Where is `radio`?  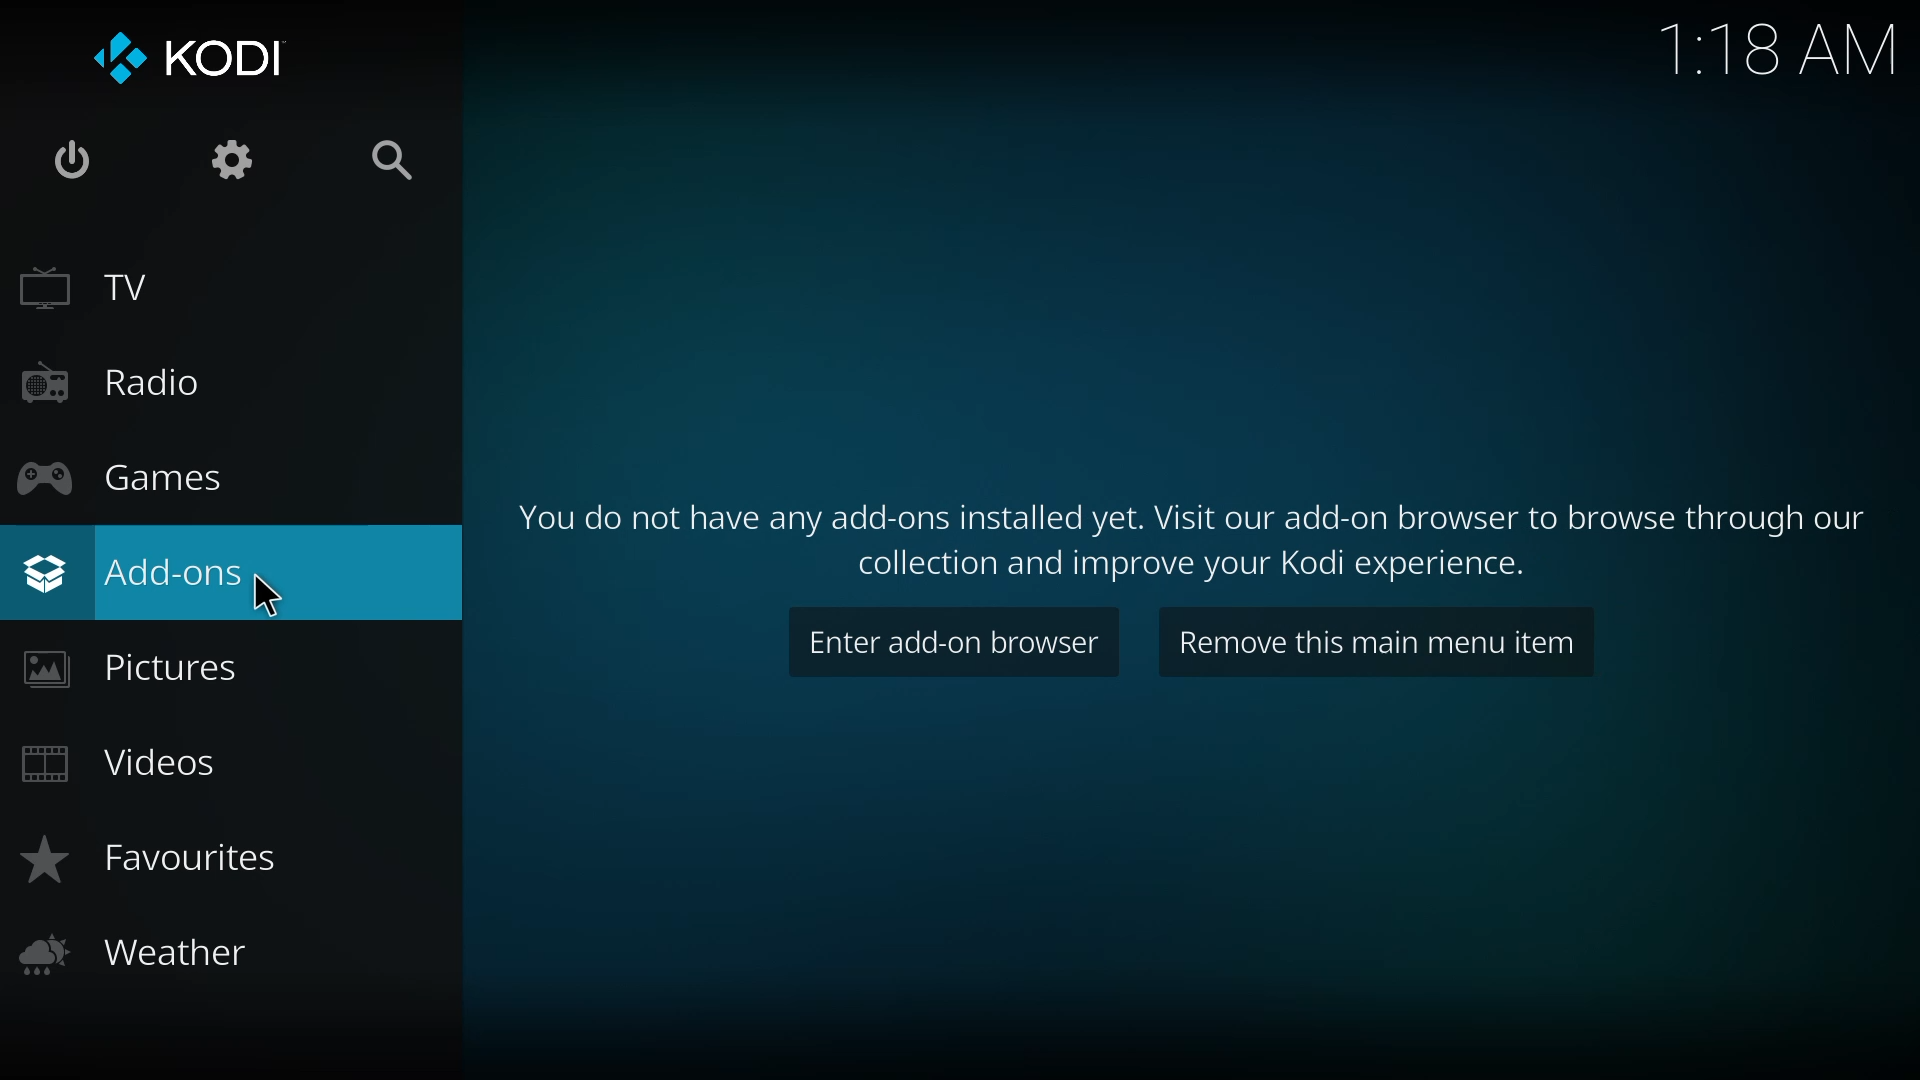
radio is located at coordinates (118, 387).